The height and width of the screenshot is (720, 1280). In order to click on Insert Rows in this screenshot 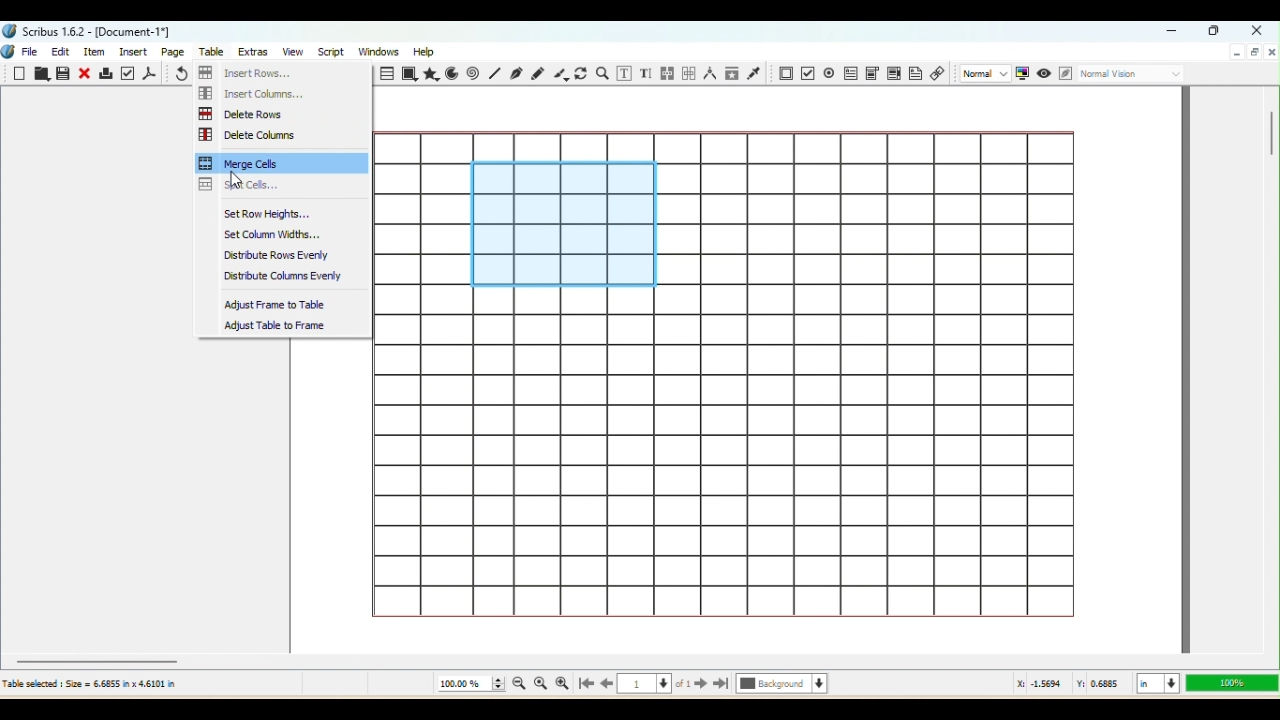, I will do `click(246, 71)`.